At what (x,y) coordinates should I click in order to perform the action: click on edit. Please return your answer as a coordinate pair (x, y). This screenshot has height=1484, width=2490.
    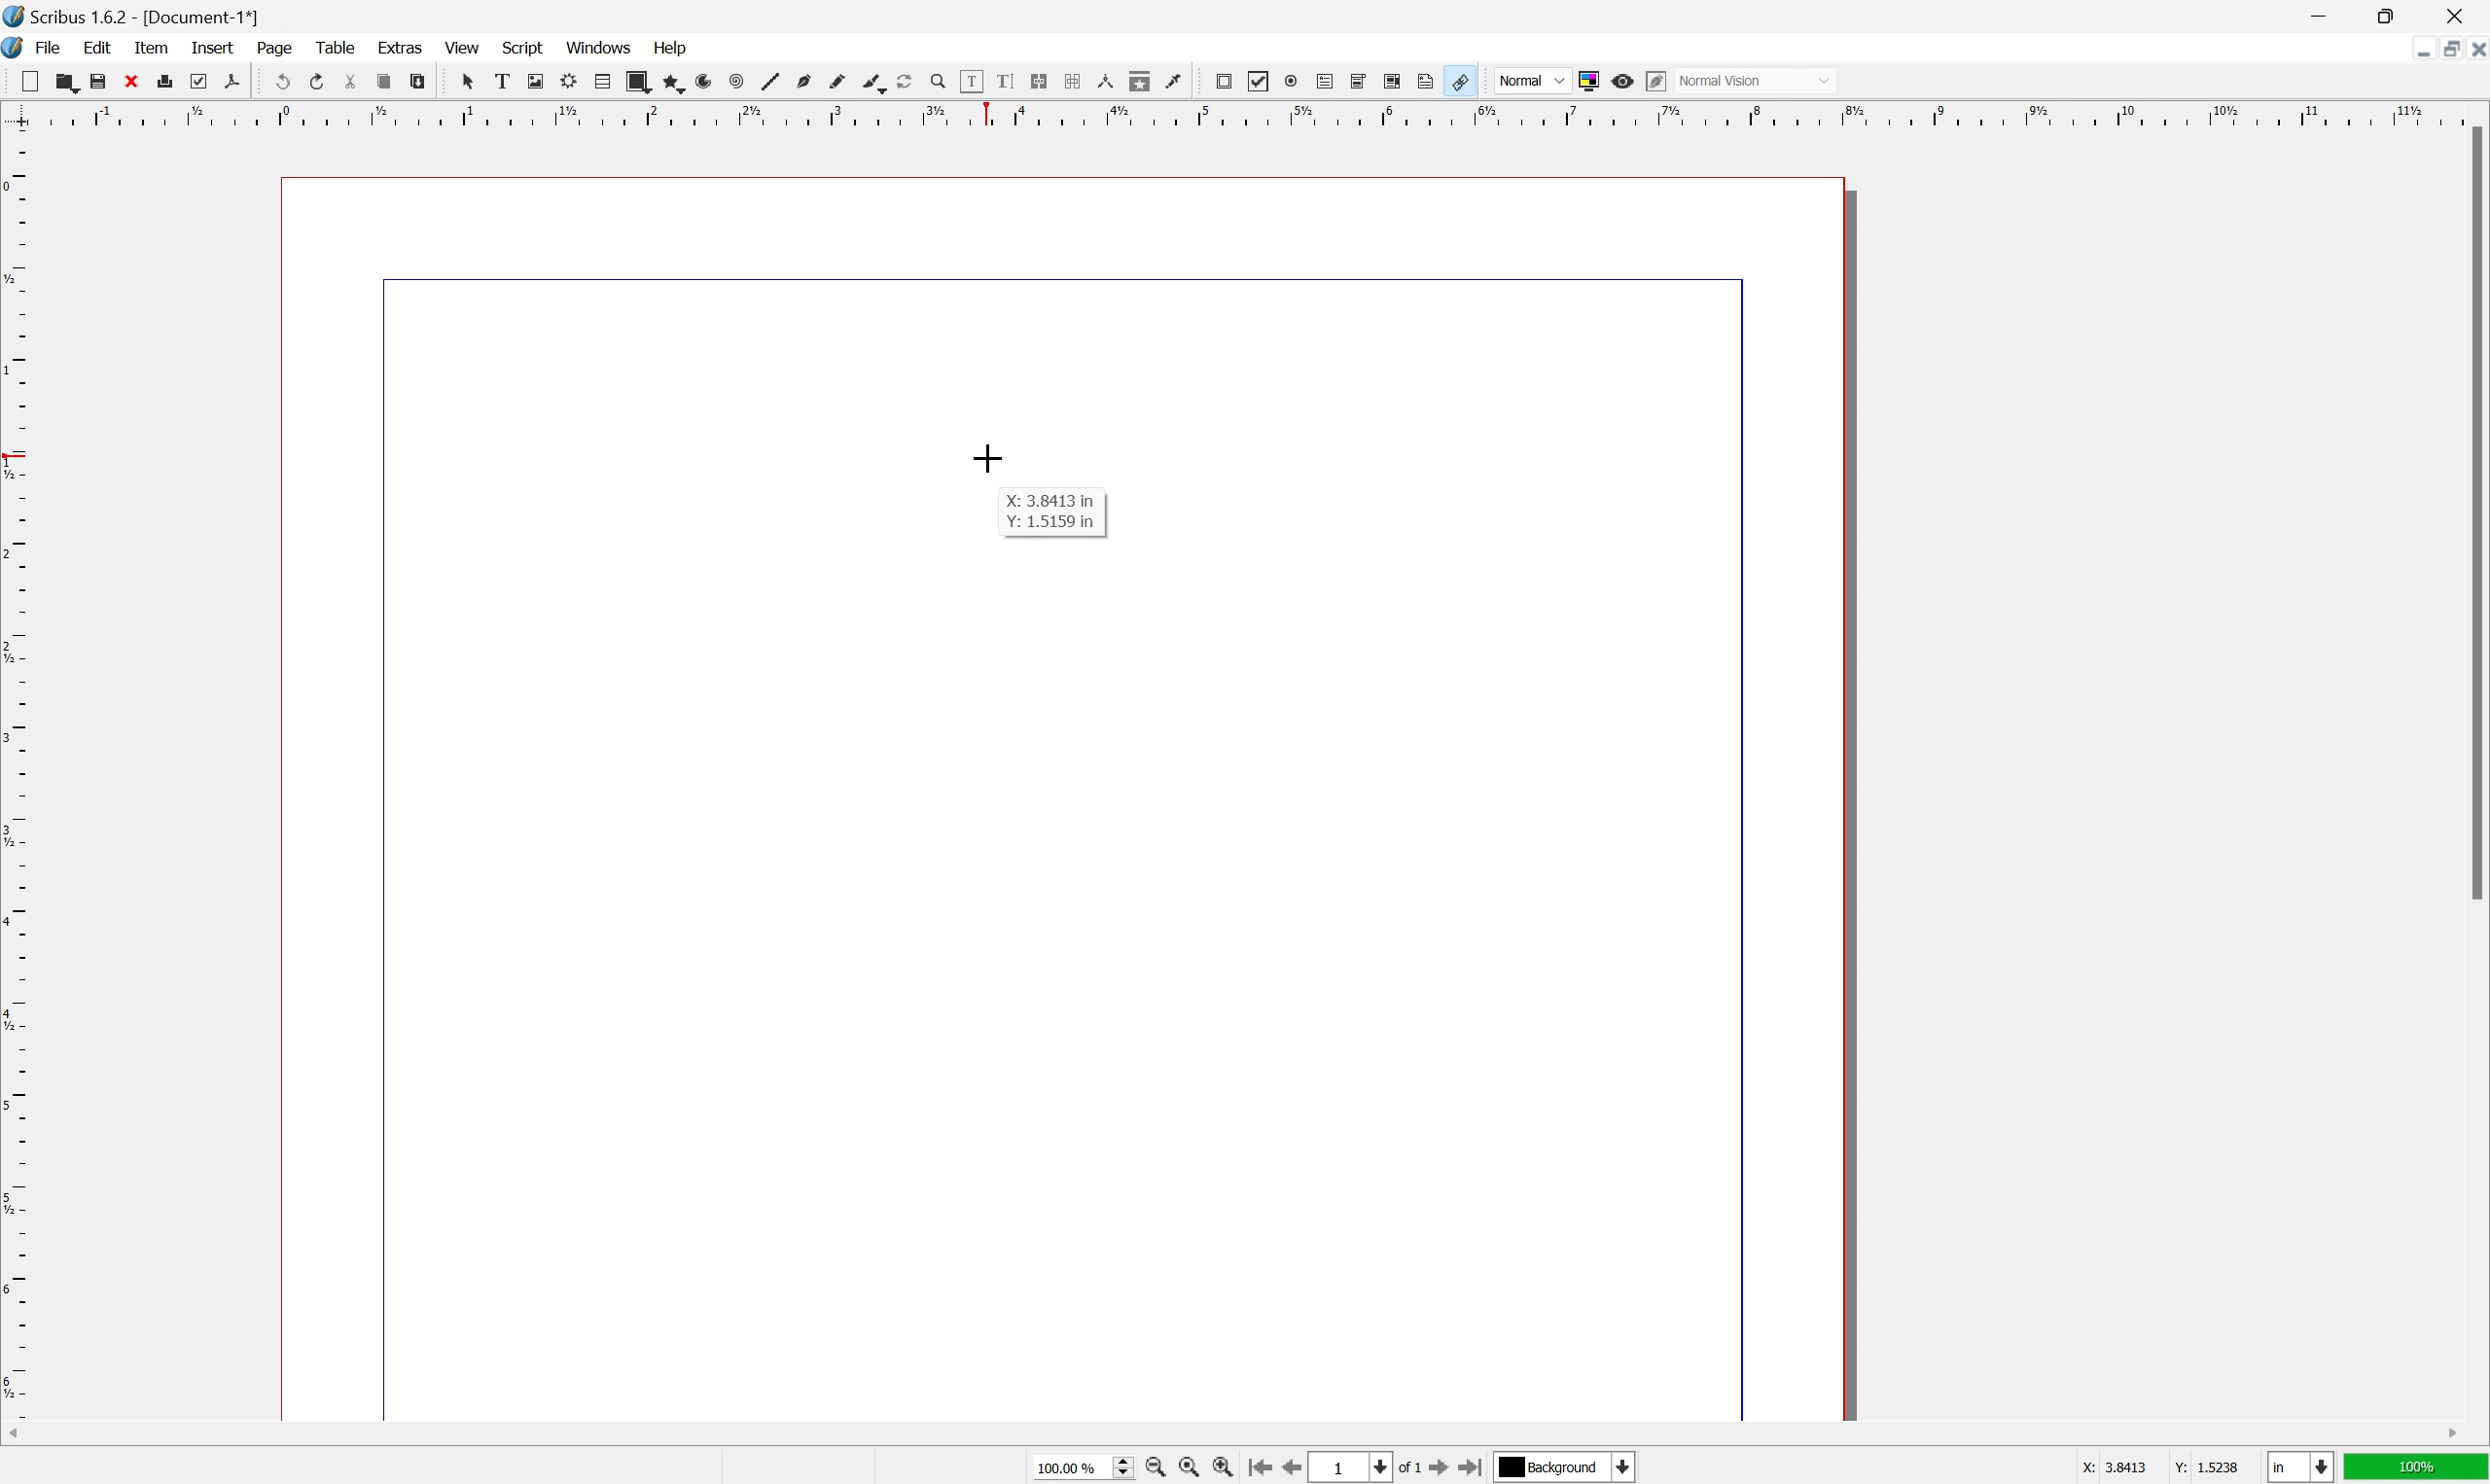
    Looking at the image, I should click on (98, 47).